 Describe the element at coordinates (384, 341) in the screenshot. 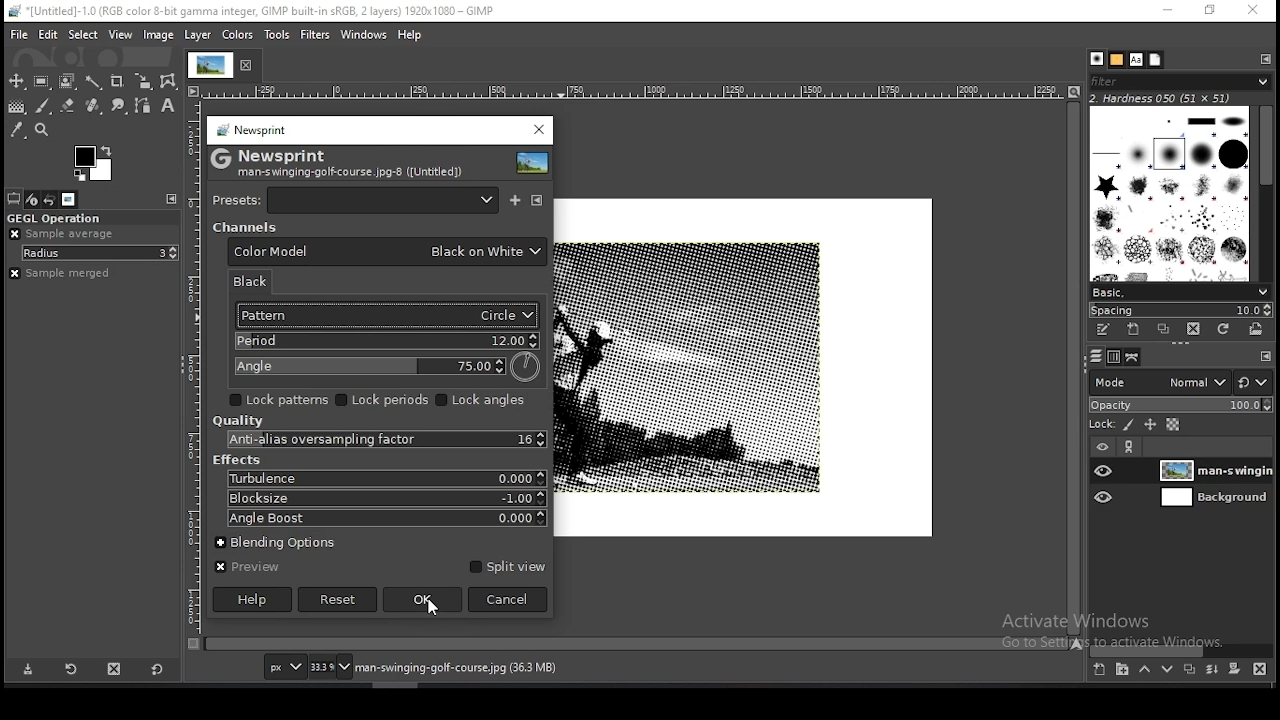

I see `period` at that location.